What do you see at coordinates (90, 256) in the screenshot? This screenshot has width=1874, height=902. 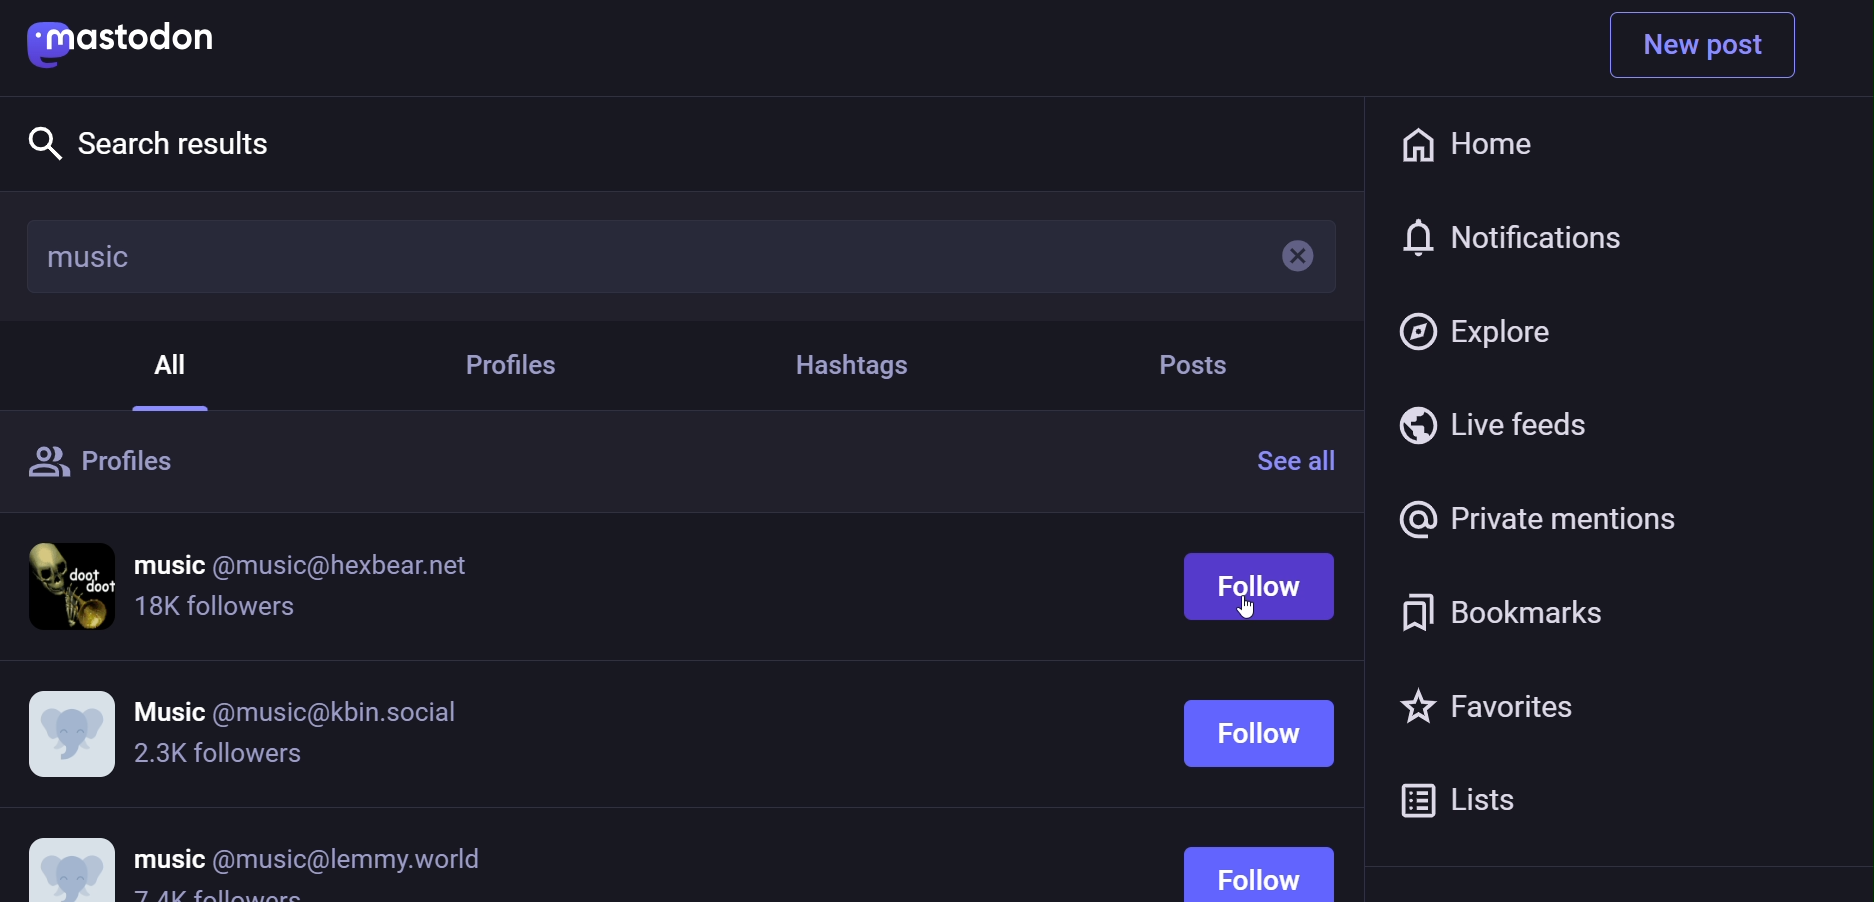 I see `music` at bounding box center [90, 256].